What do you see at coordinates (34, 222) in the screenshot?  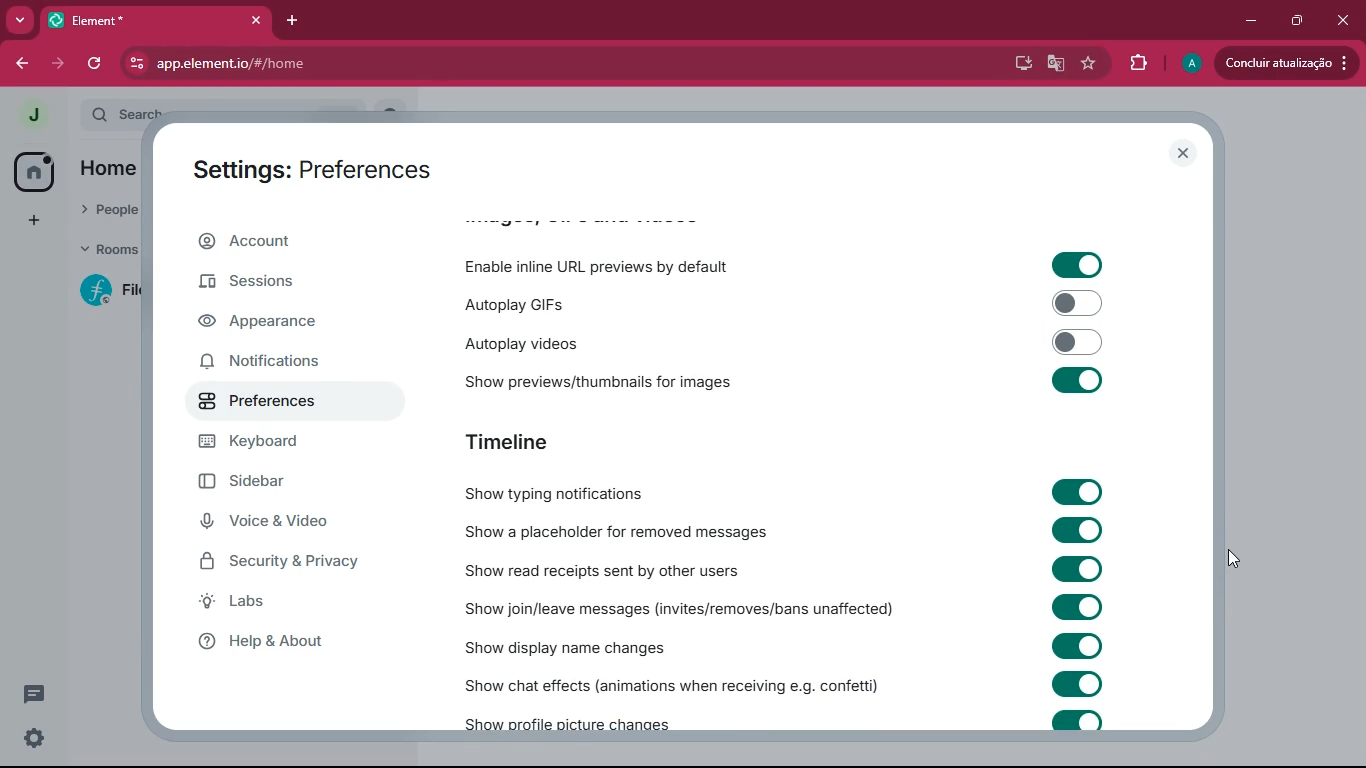 I see `add` at bounding box center [34, 222].